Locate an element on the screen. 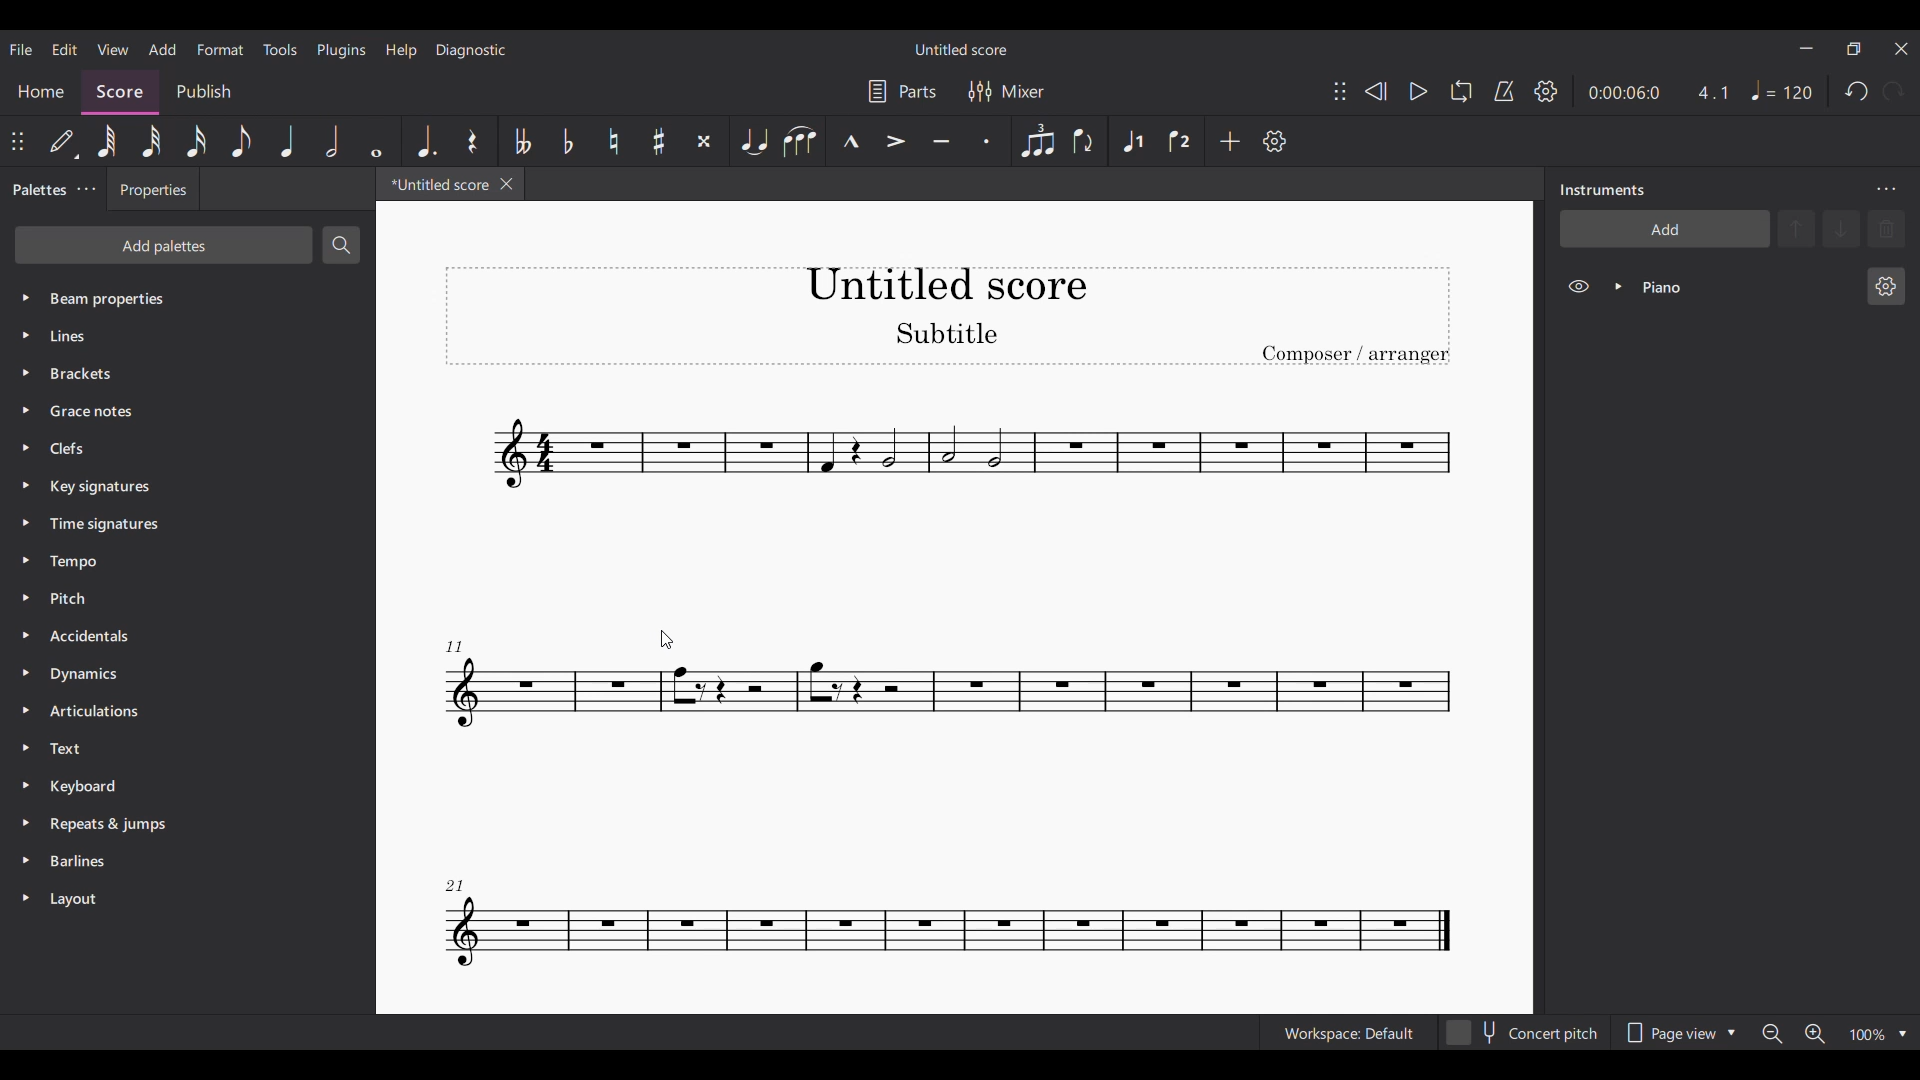 The height and width of the screenshot is (1080, 1920). Toggle sharp is located at coordinates (659, 141).